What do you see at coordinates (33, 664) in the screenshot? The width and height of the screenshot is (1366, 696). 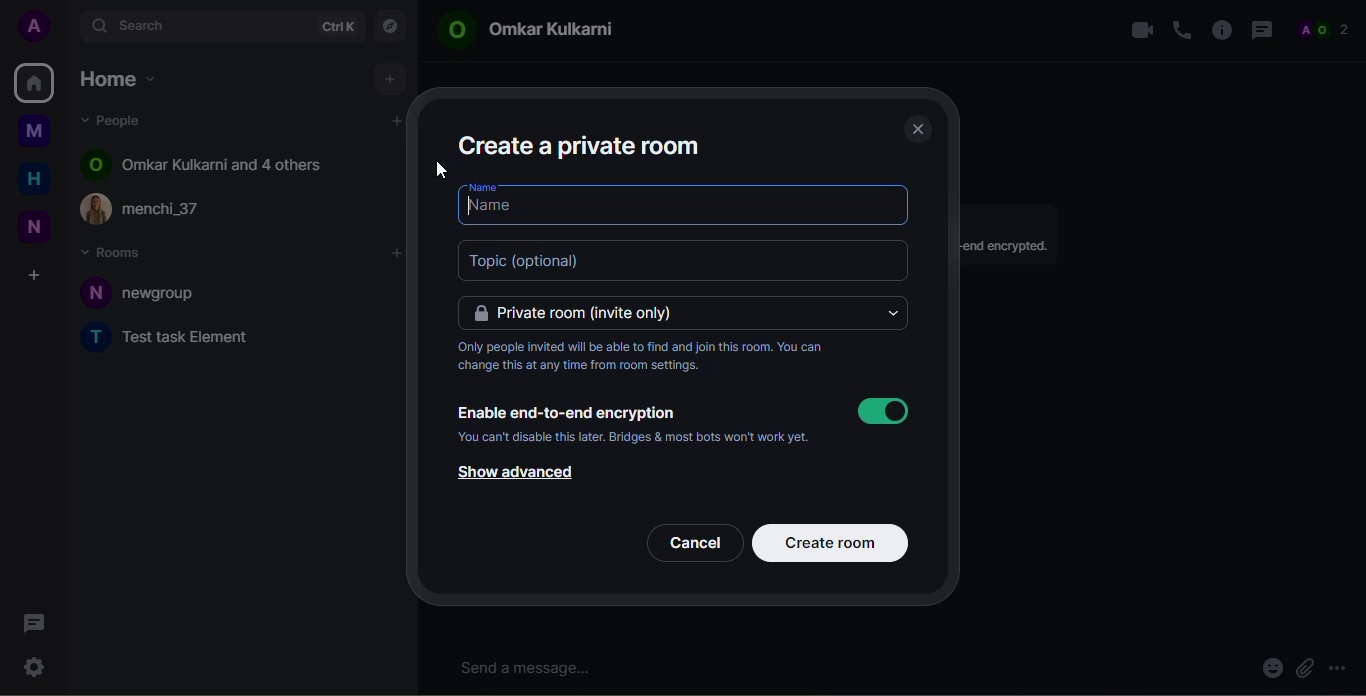 I see `quick settings` at bounding box center [33, 664].